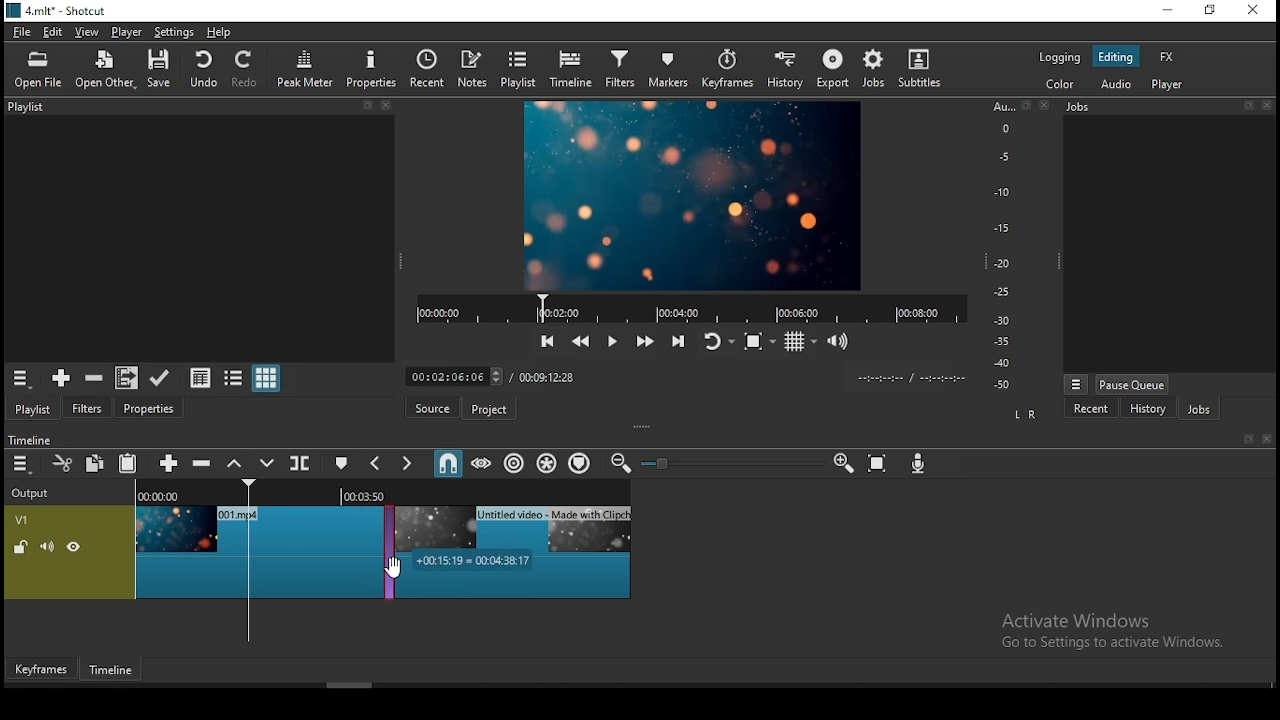 The image size is (1280, 720). I want to click on toggle grids display, so click(800, 342).